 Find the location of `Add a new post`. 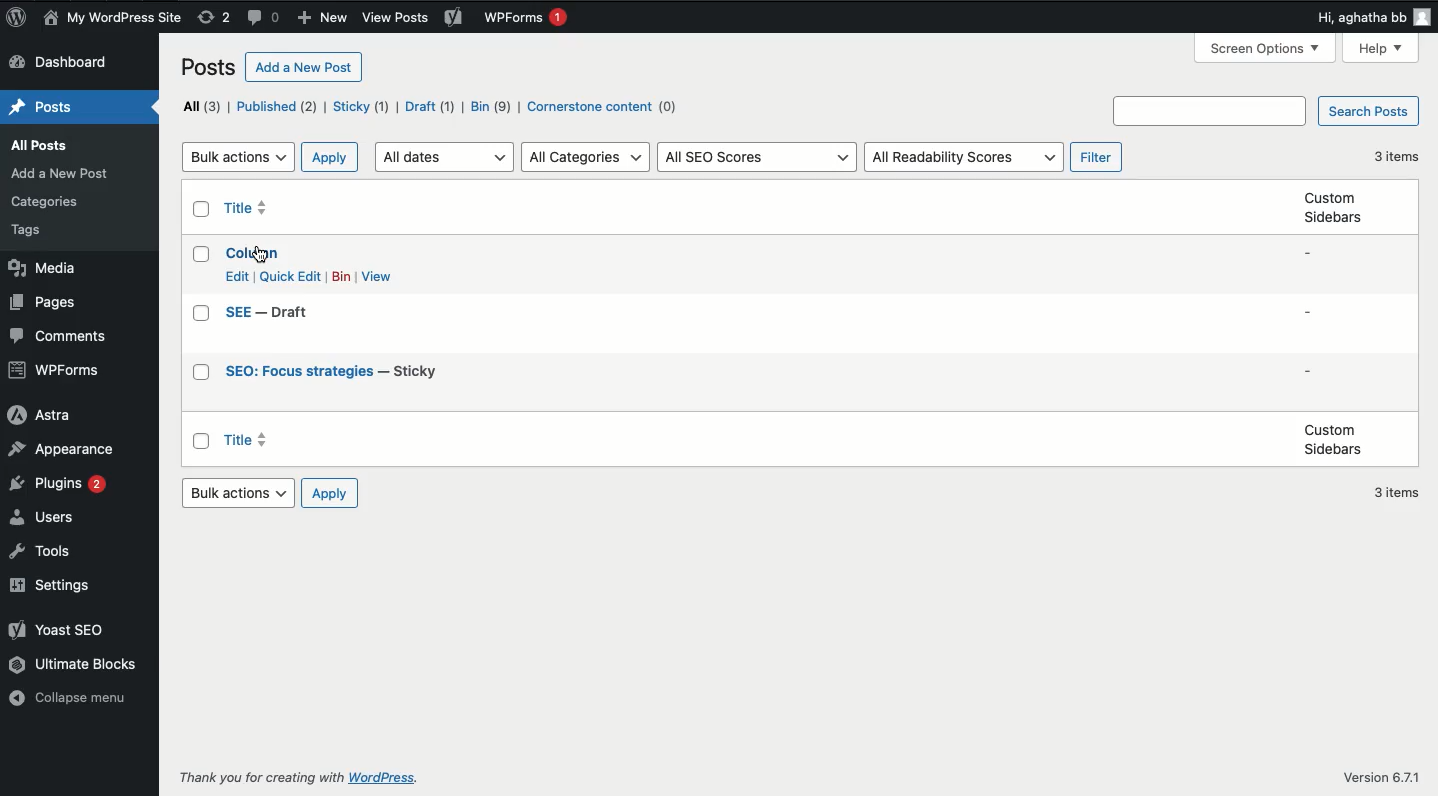

Add a new post is located at coordinates (301, 67).